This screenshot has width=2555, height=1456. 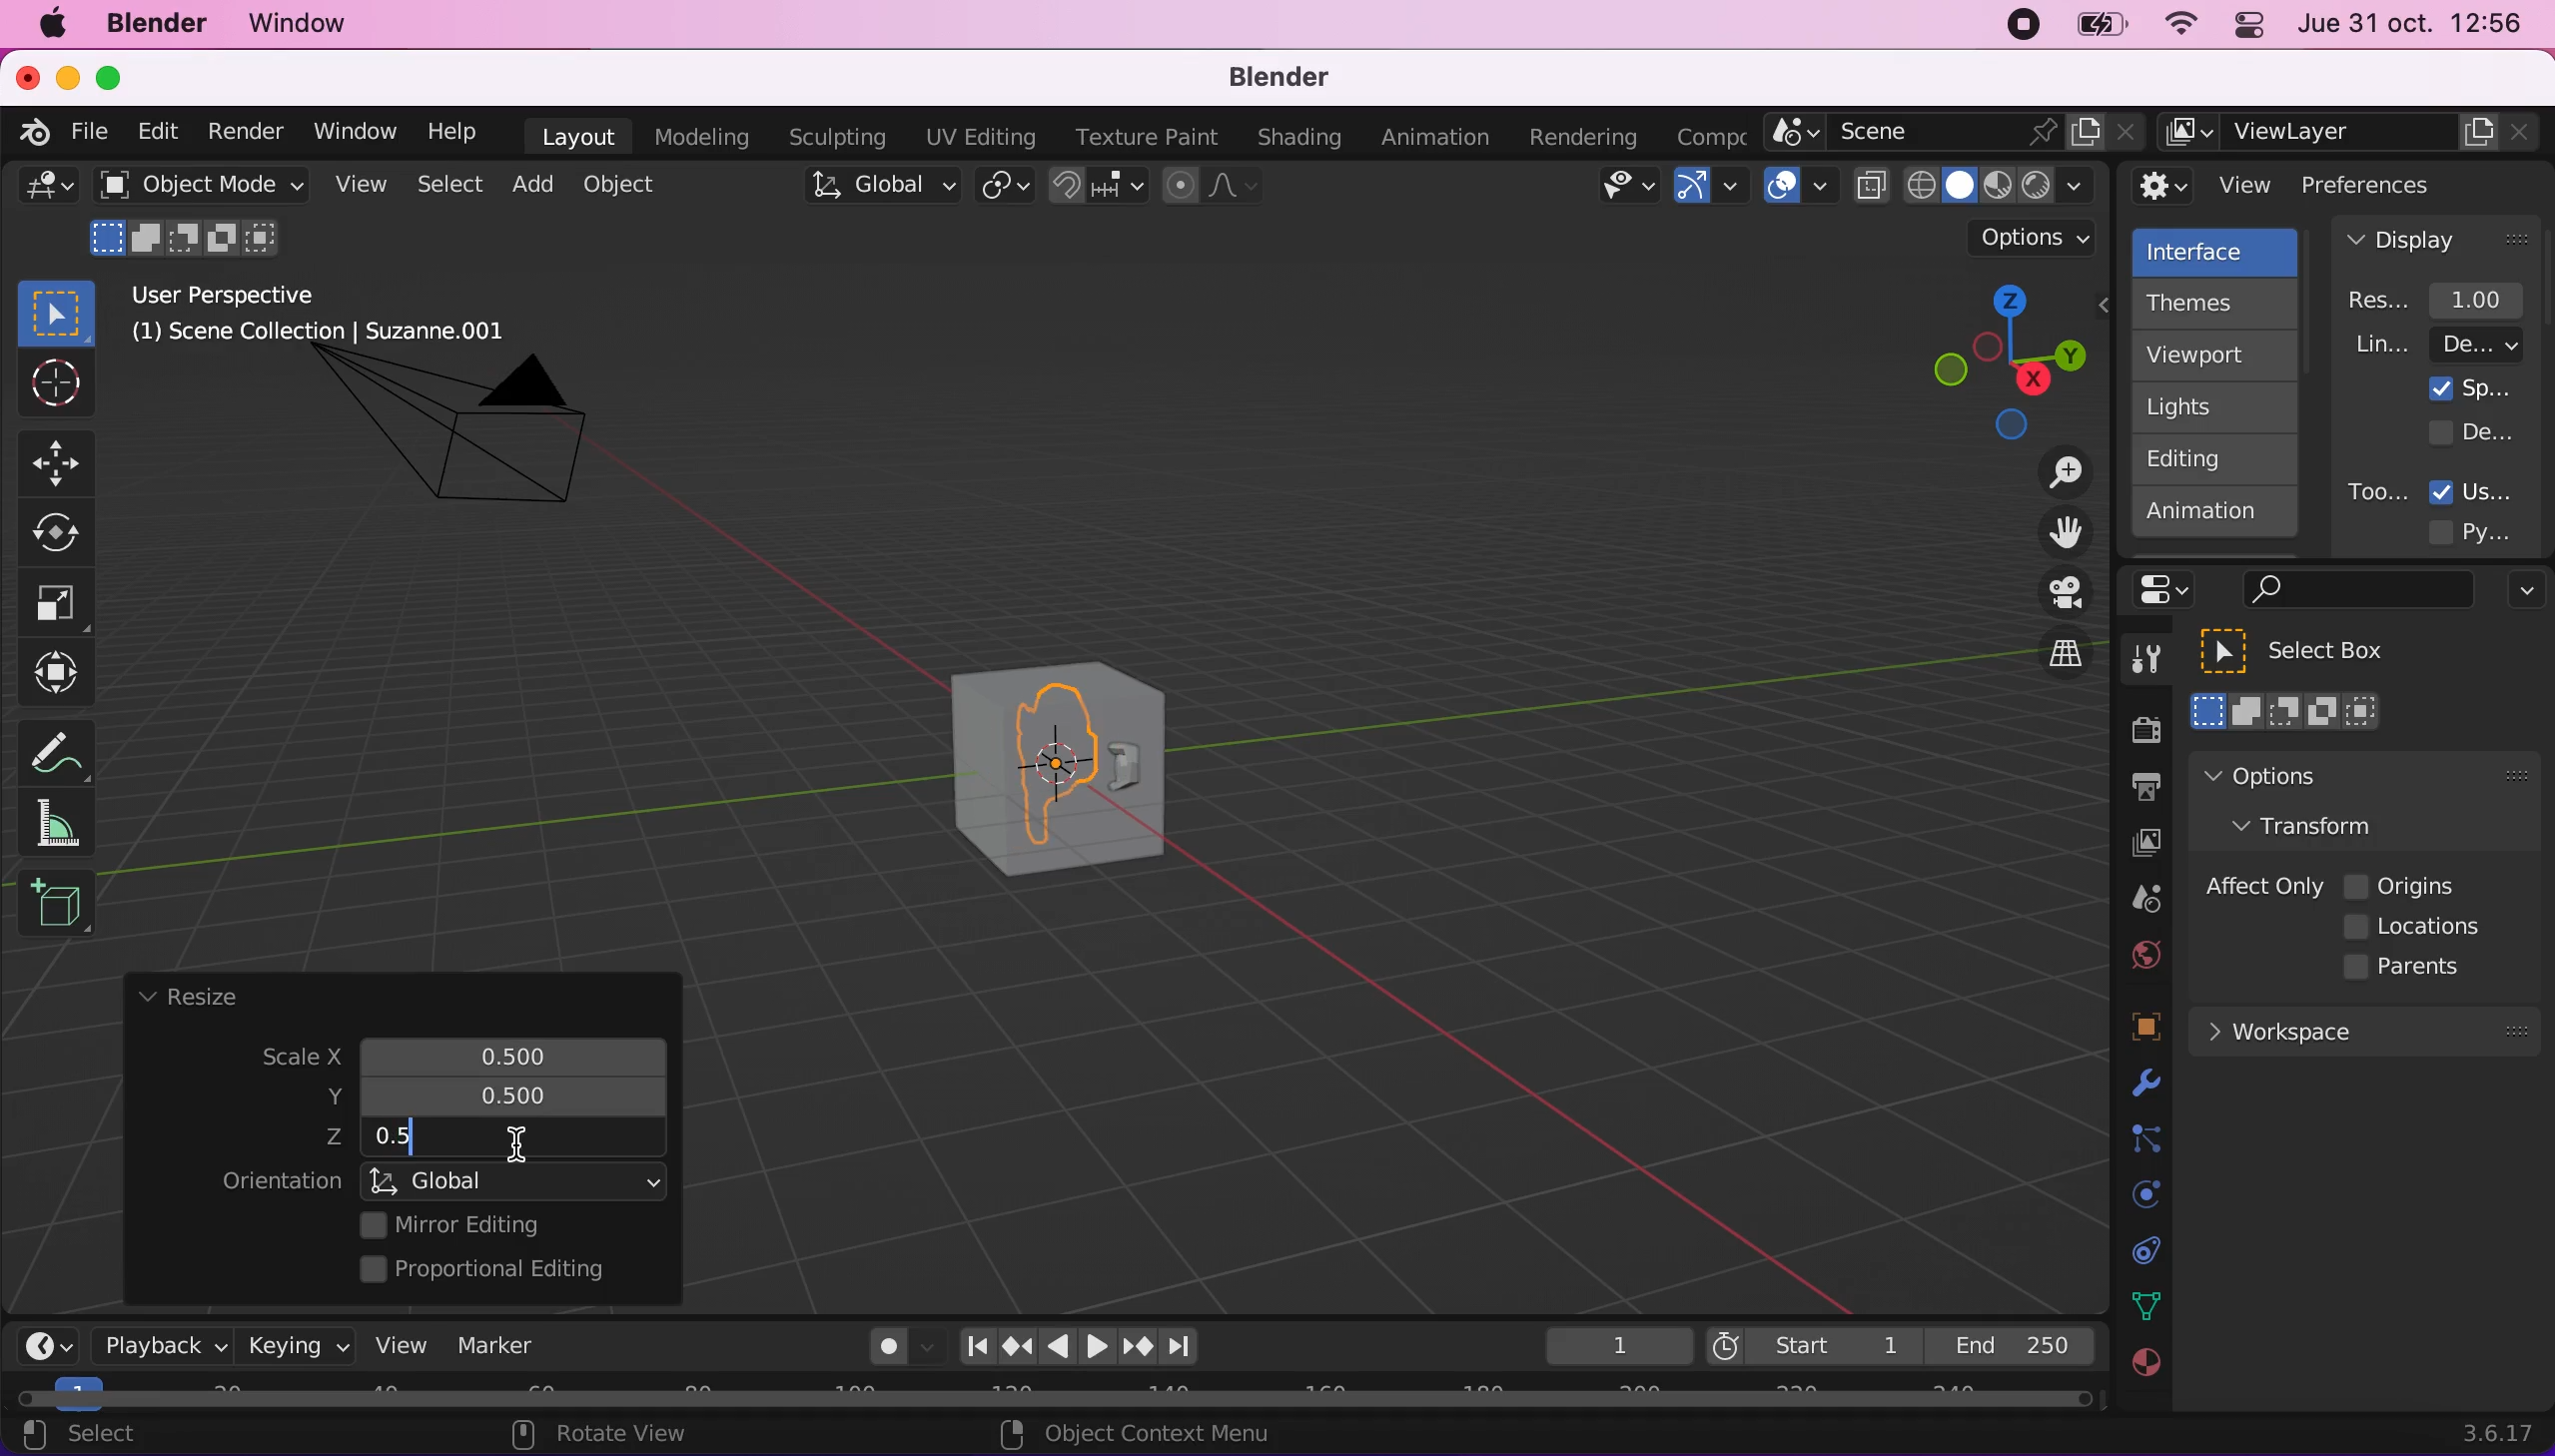 I want to click on general, so click(x=48, y=192).